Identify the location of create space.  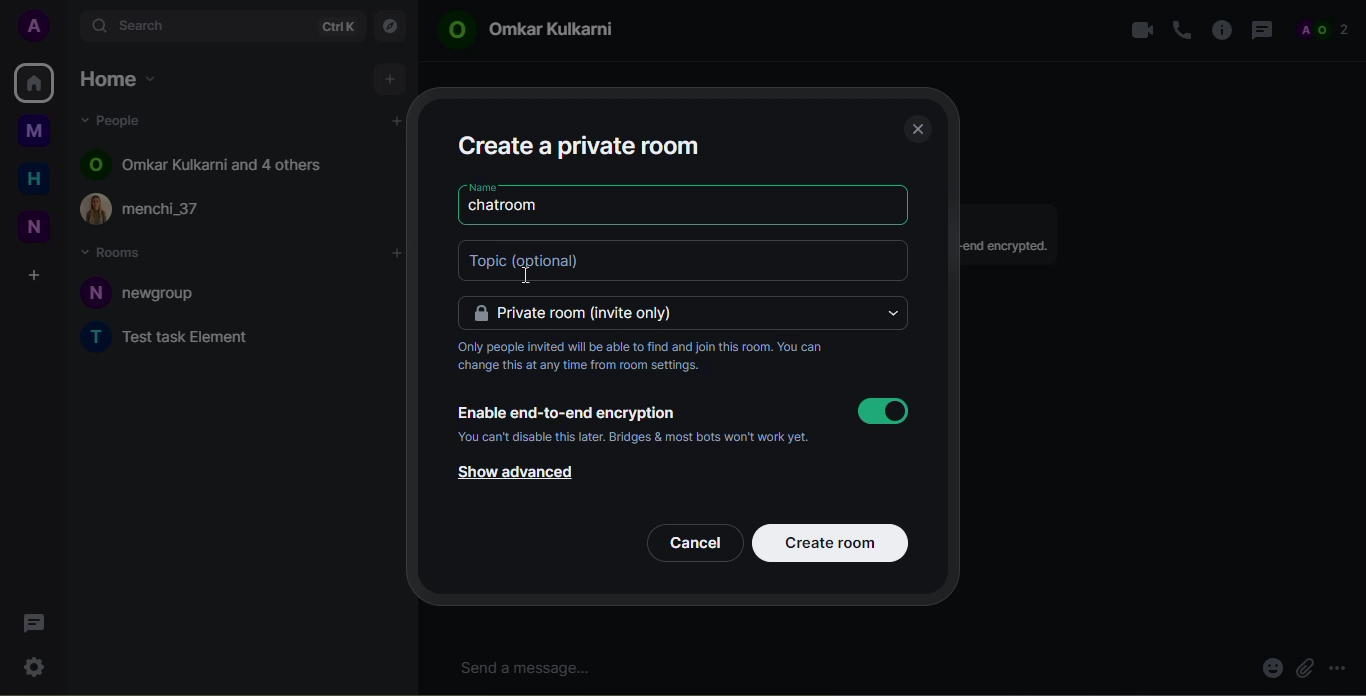
(33, 276).